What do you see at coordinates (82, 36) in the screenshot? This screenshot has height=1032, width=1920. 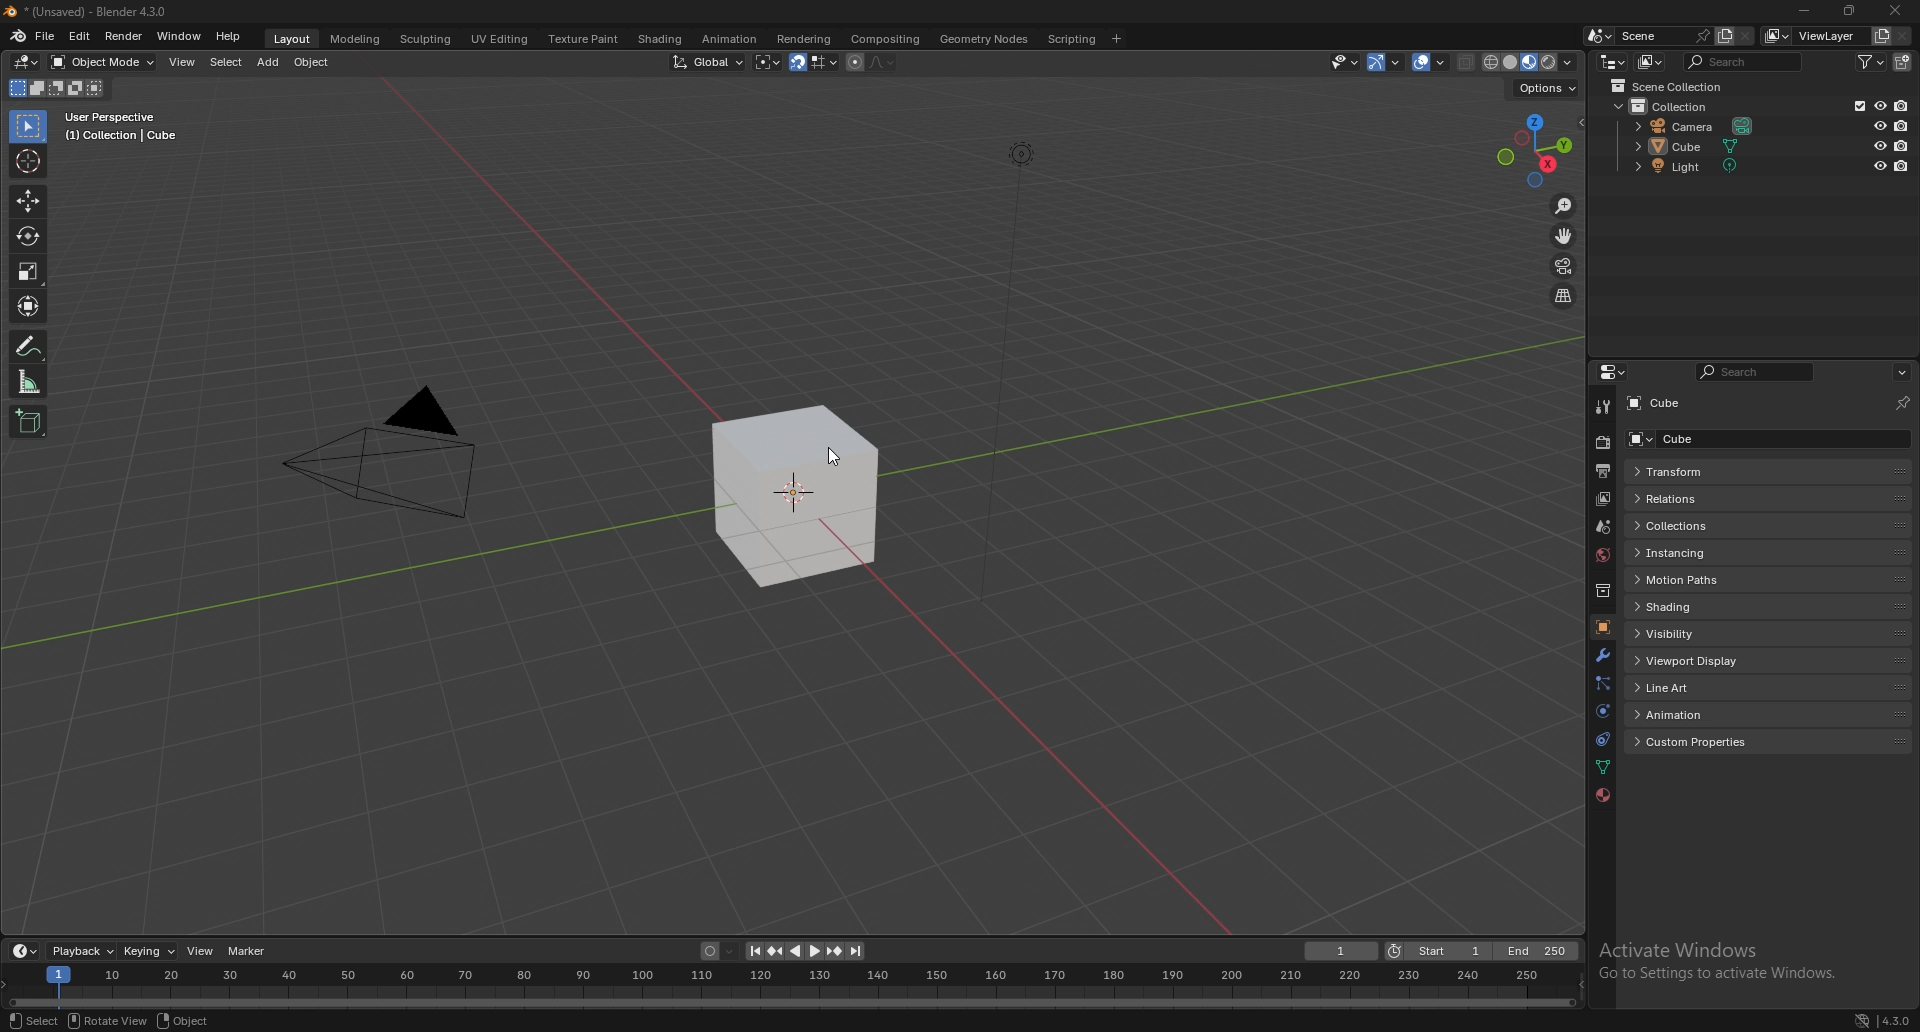 I see `edit` at bounding box center [82, 36].